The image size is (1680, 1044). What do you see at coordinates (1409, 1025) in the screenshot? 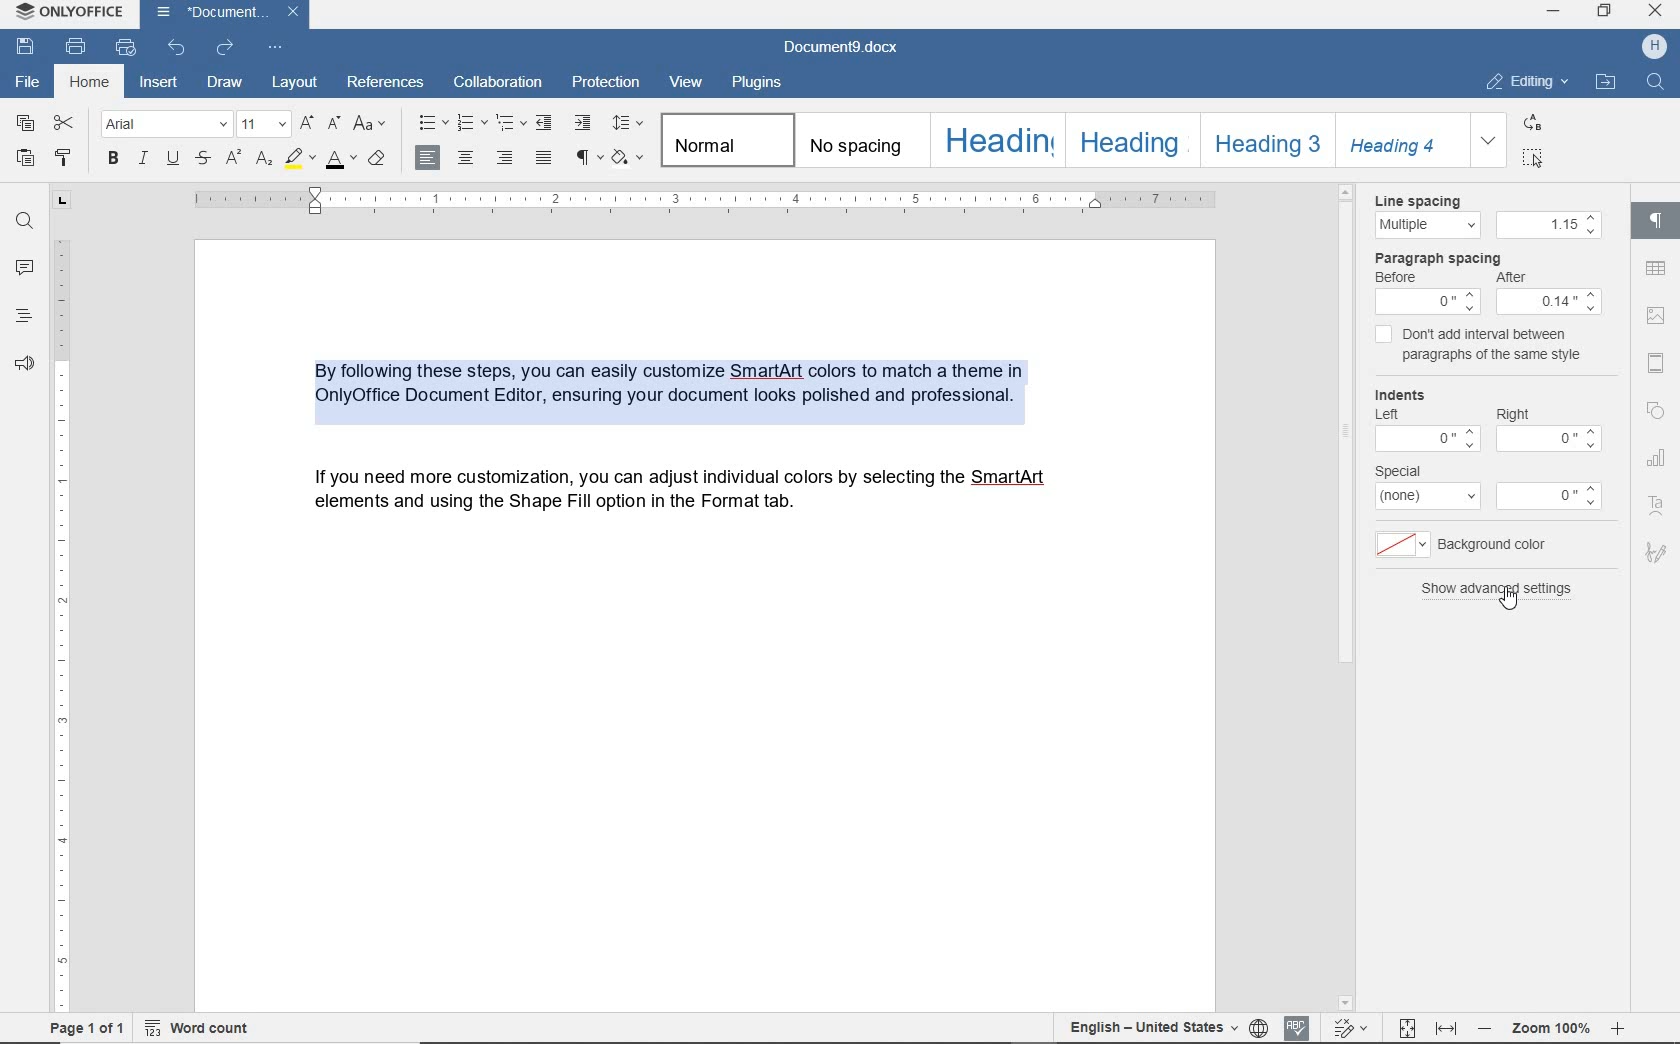
I see `fit to page` at bounding box center [1409, 1025].